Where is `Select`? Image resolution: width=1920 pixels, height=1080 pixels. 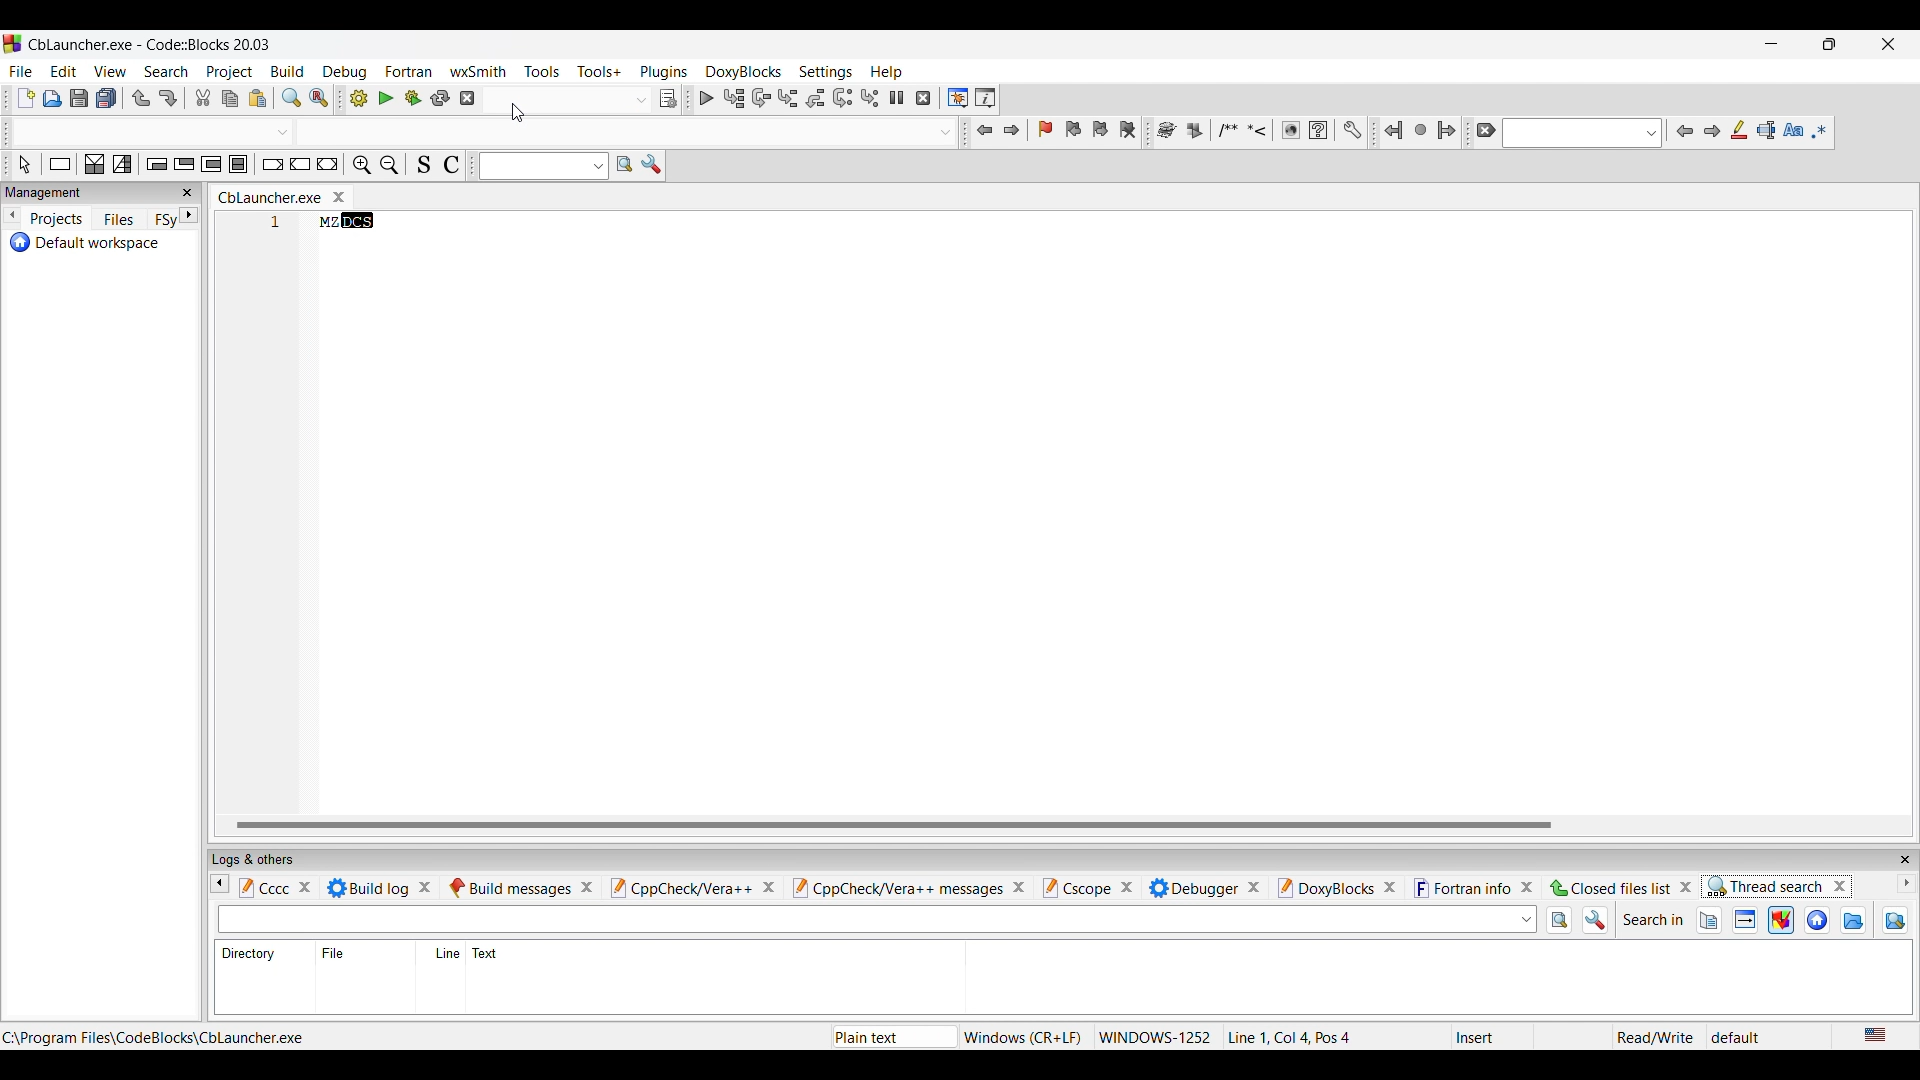 Select is located at coordinates (24, 164).